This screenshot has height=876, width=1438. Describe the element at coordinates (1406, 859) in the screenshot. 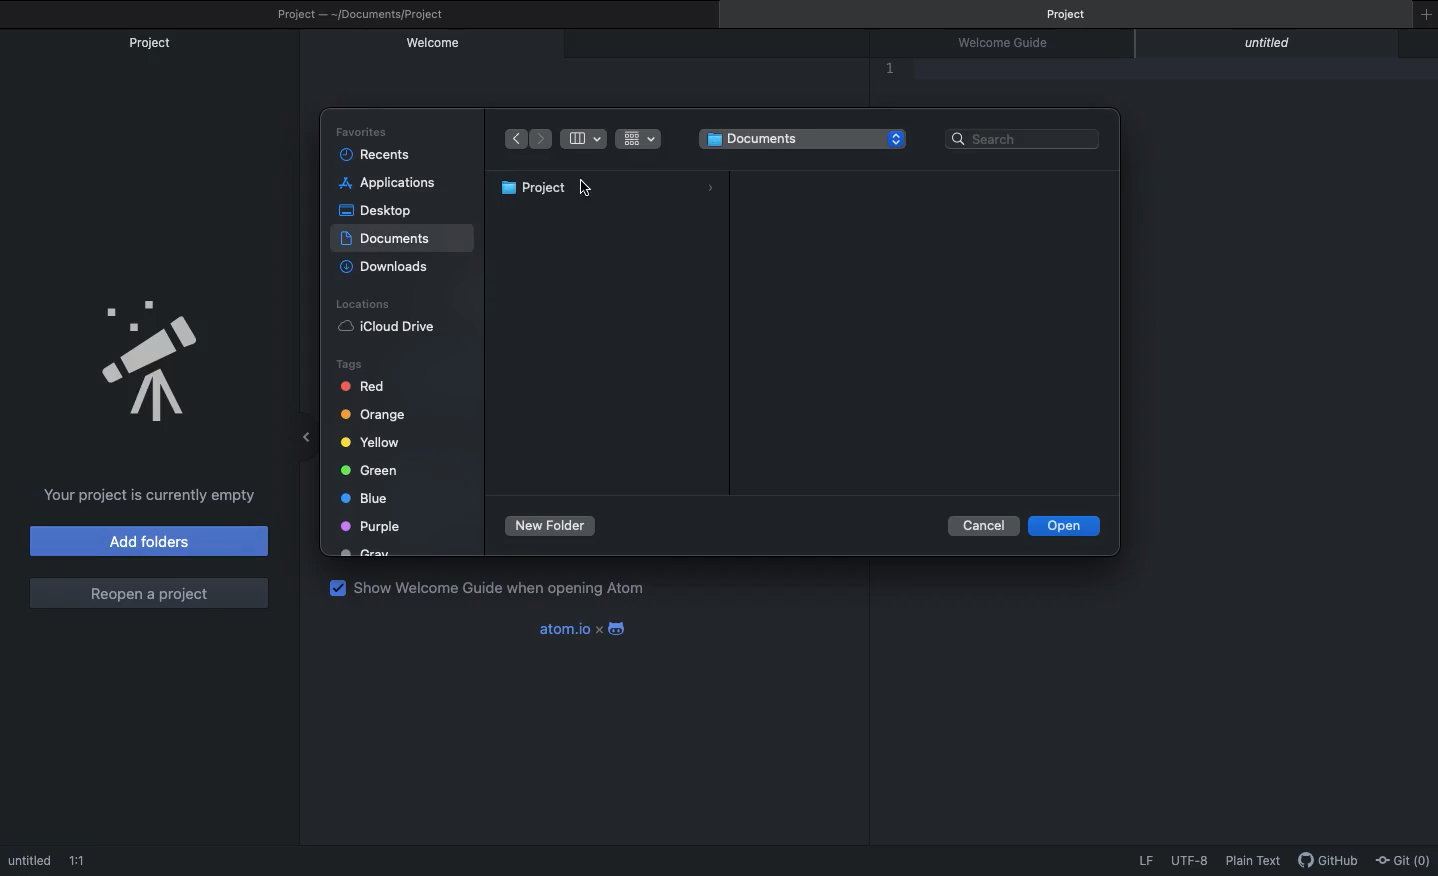

I see `Git` at that location.